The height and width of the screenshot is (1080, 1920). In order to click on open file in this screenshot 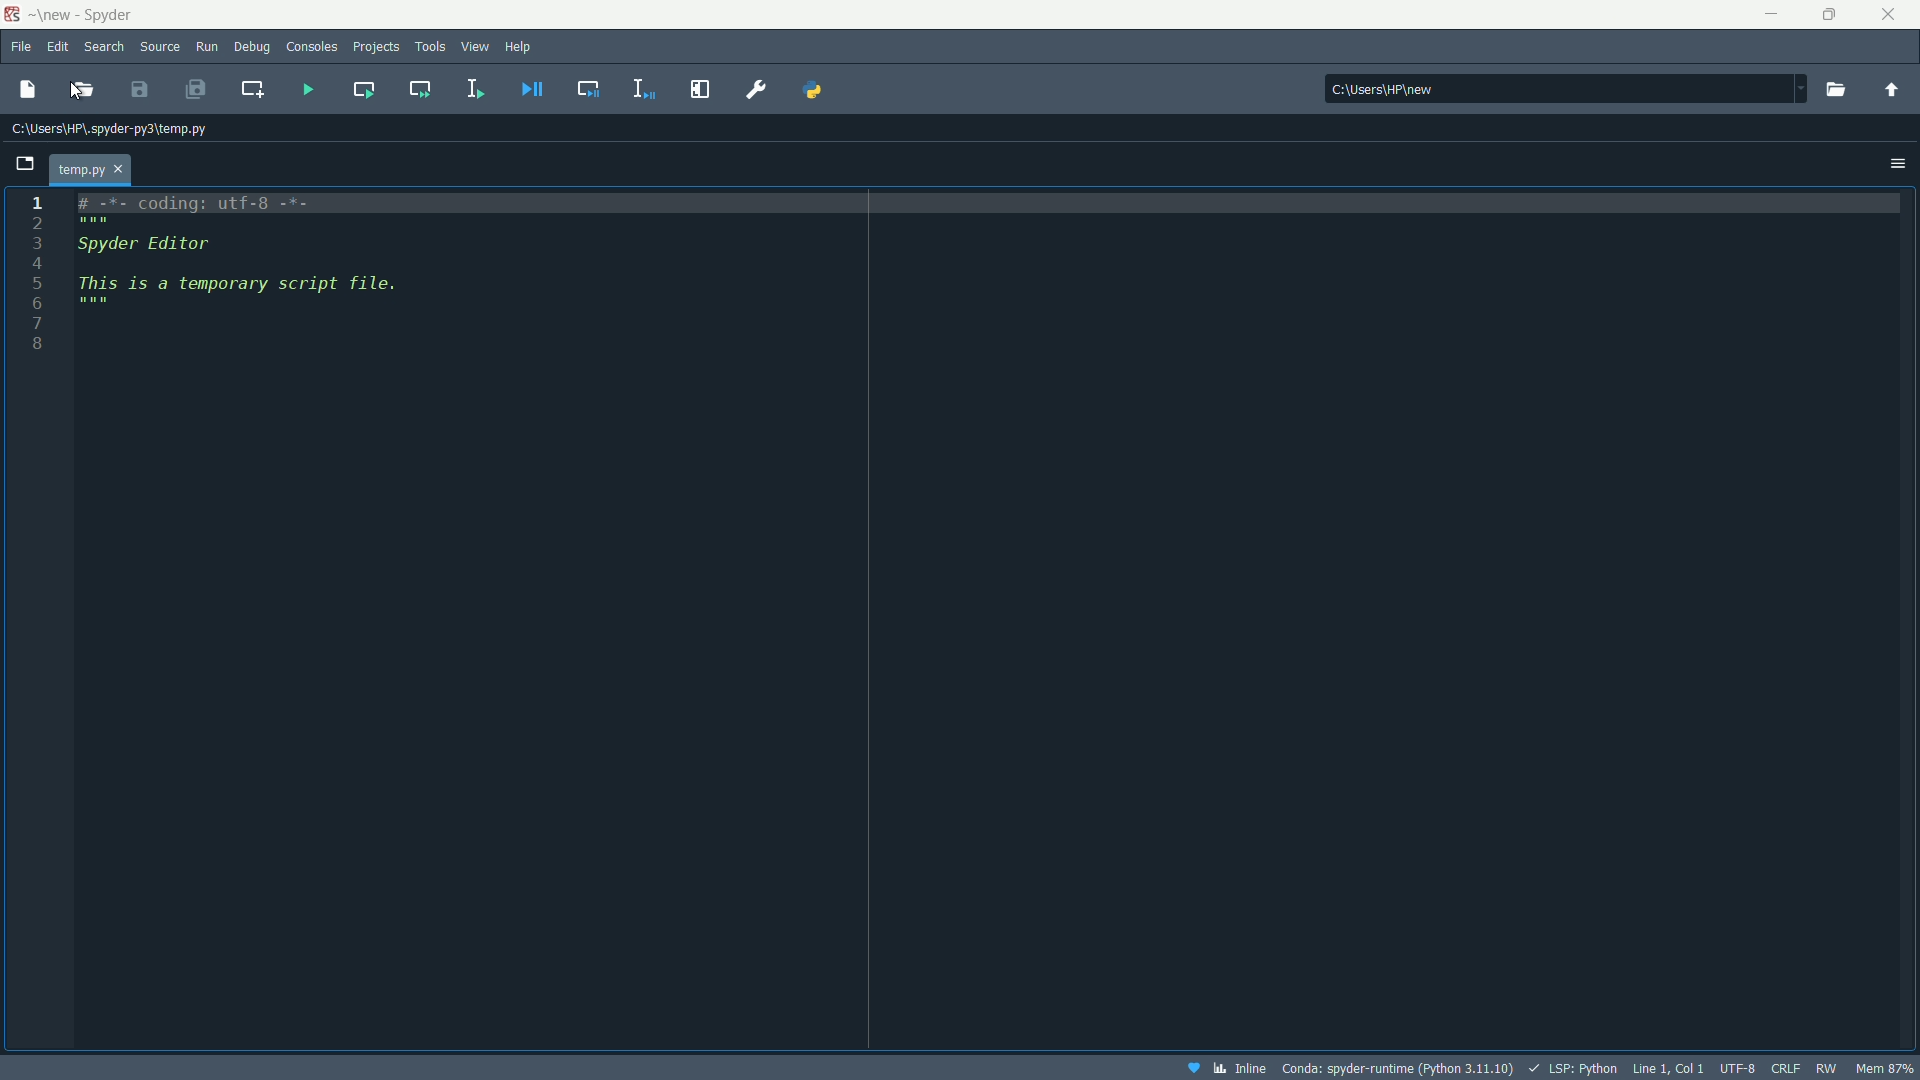, I will do `click(82, 92)`.